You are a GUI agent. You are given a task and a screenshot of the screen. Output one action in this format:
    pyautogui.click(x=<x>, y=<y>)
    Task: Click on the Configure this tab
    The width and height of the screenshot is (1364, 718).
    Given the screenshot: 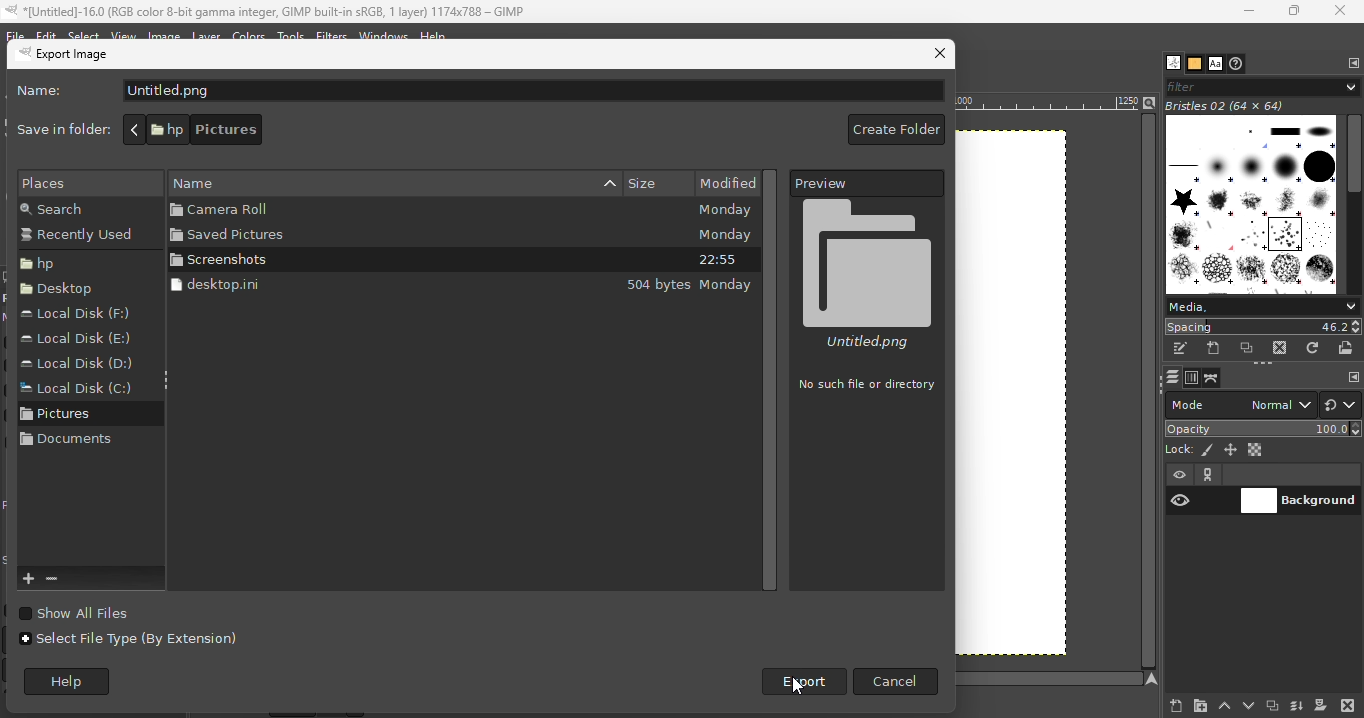 What is the action you would take?
    pyautogui.click(x=1354, y=63)
    